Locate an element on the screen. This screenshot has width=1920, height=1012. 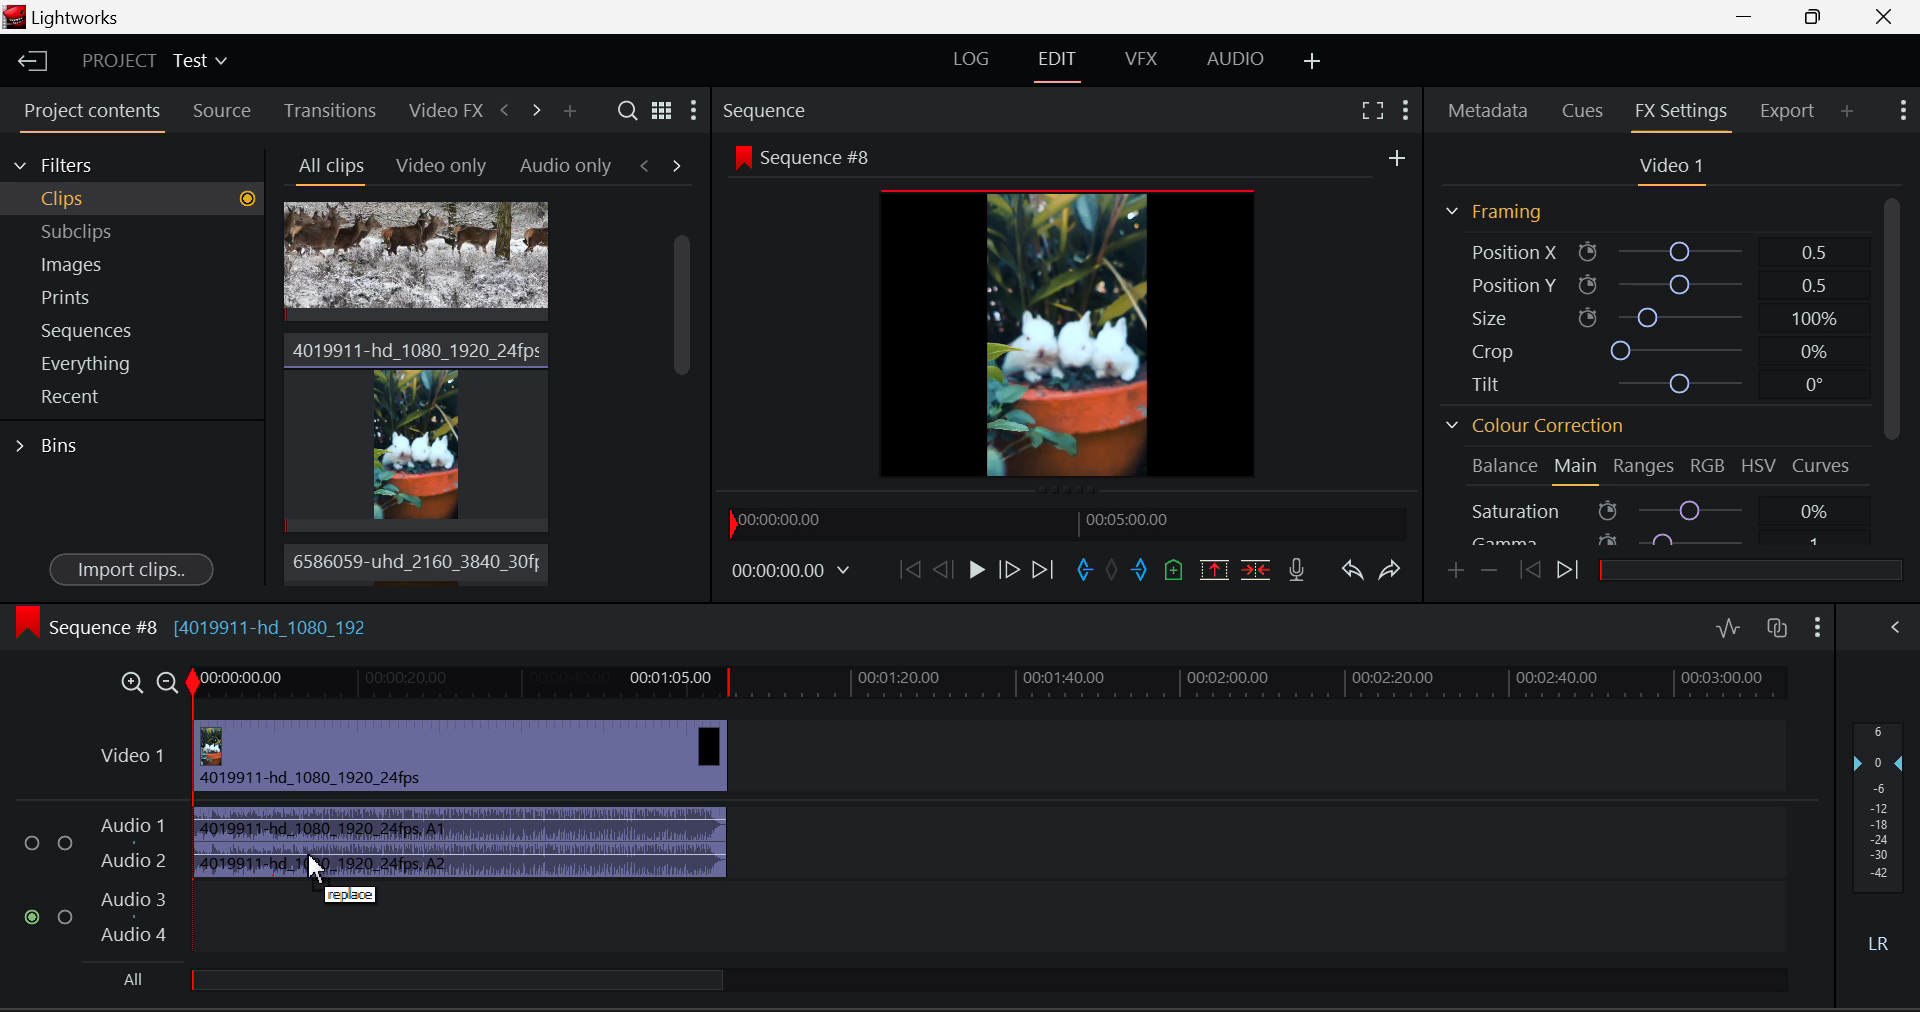
Mark Out is located at coordinates (1142, 569).